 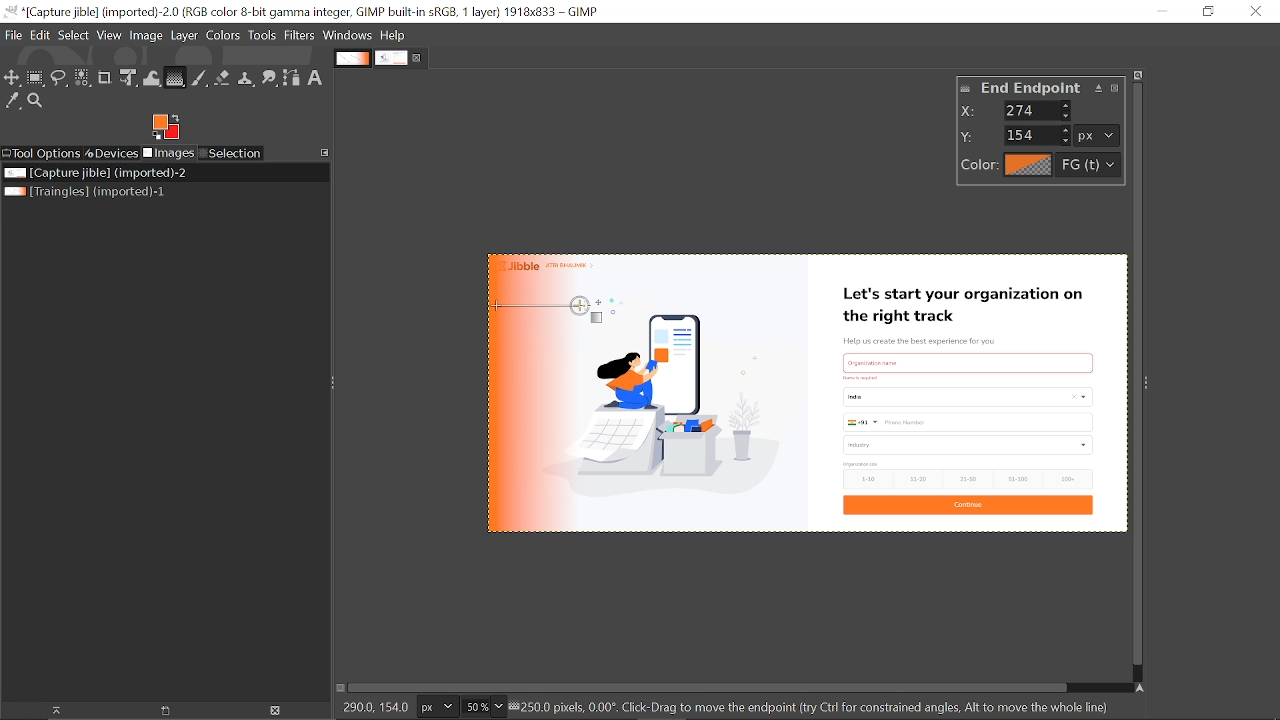 What do you see at coordinates (112, 153) in the screenshot?
I see `Devices` at bounding box center [112, 153].